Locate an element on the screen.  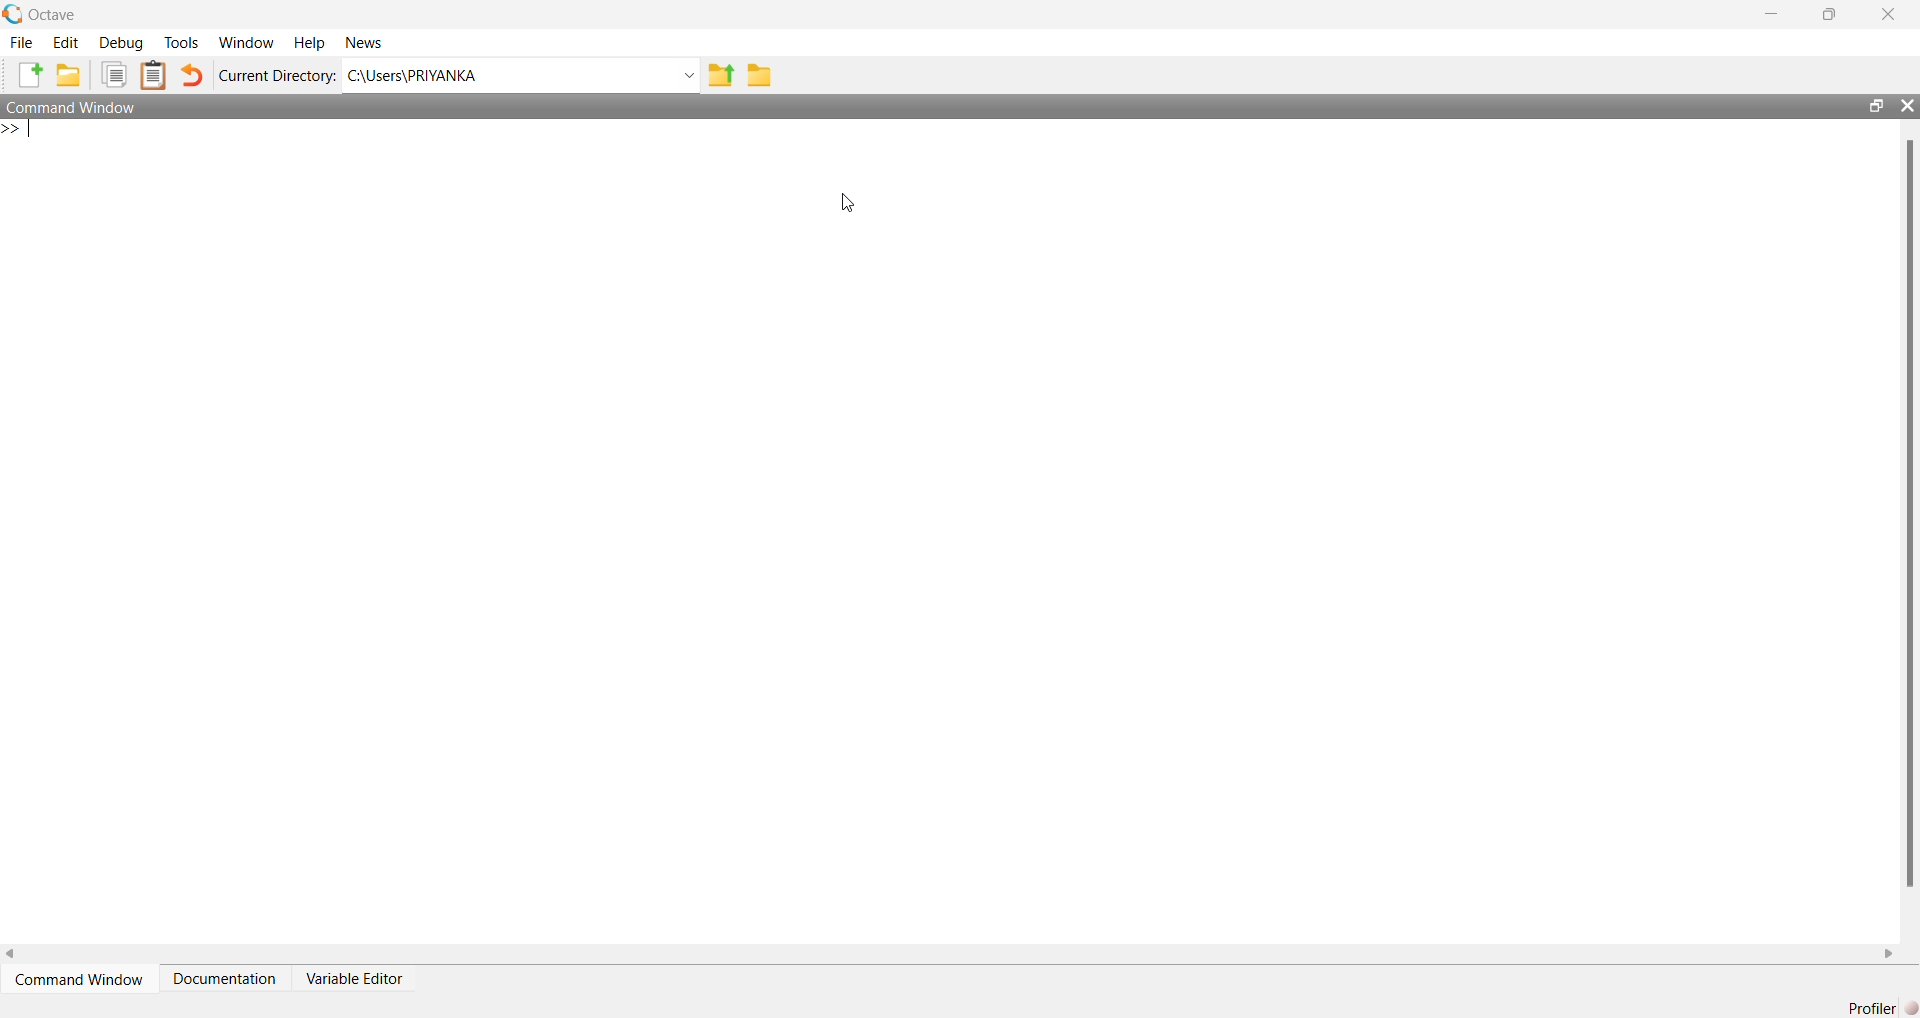
Help is located at coordinates (309, 44).